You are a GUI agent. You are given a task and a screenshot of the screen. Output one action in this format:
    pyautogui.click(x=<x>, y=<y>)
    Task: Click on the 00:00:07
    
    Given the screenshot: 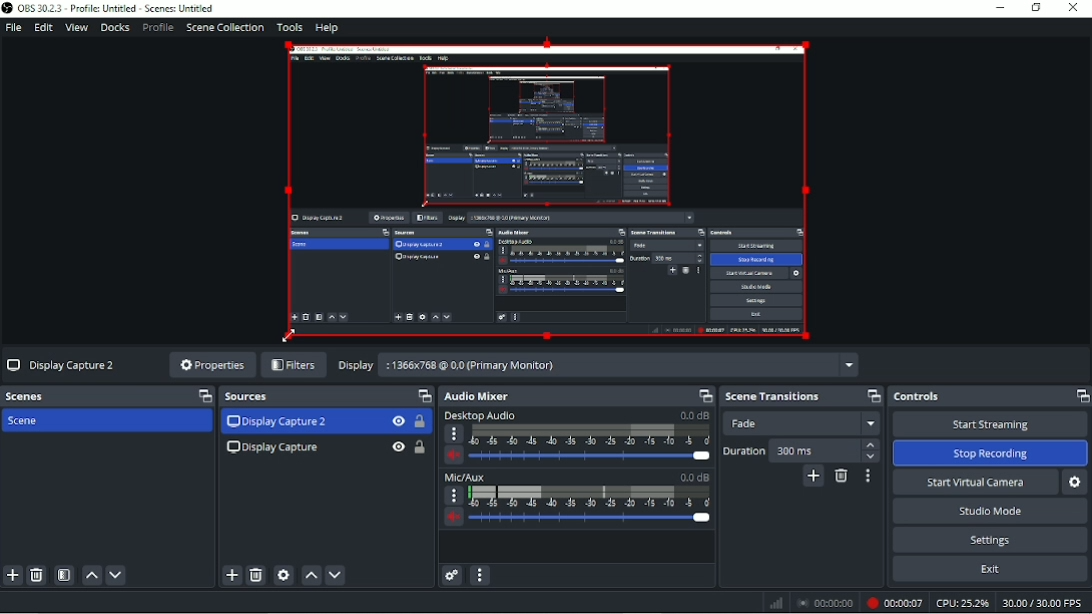 What is the action you would take?
    pyautogui.click(x=893, y=601)
    